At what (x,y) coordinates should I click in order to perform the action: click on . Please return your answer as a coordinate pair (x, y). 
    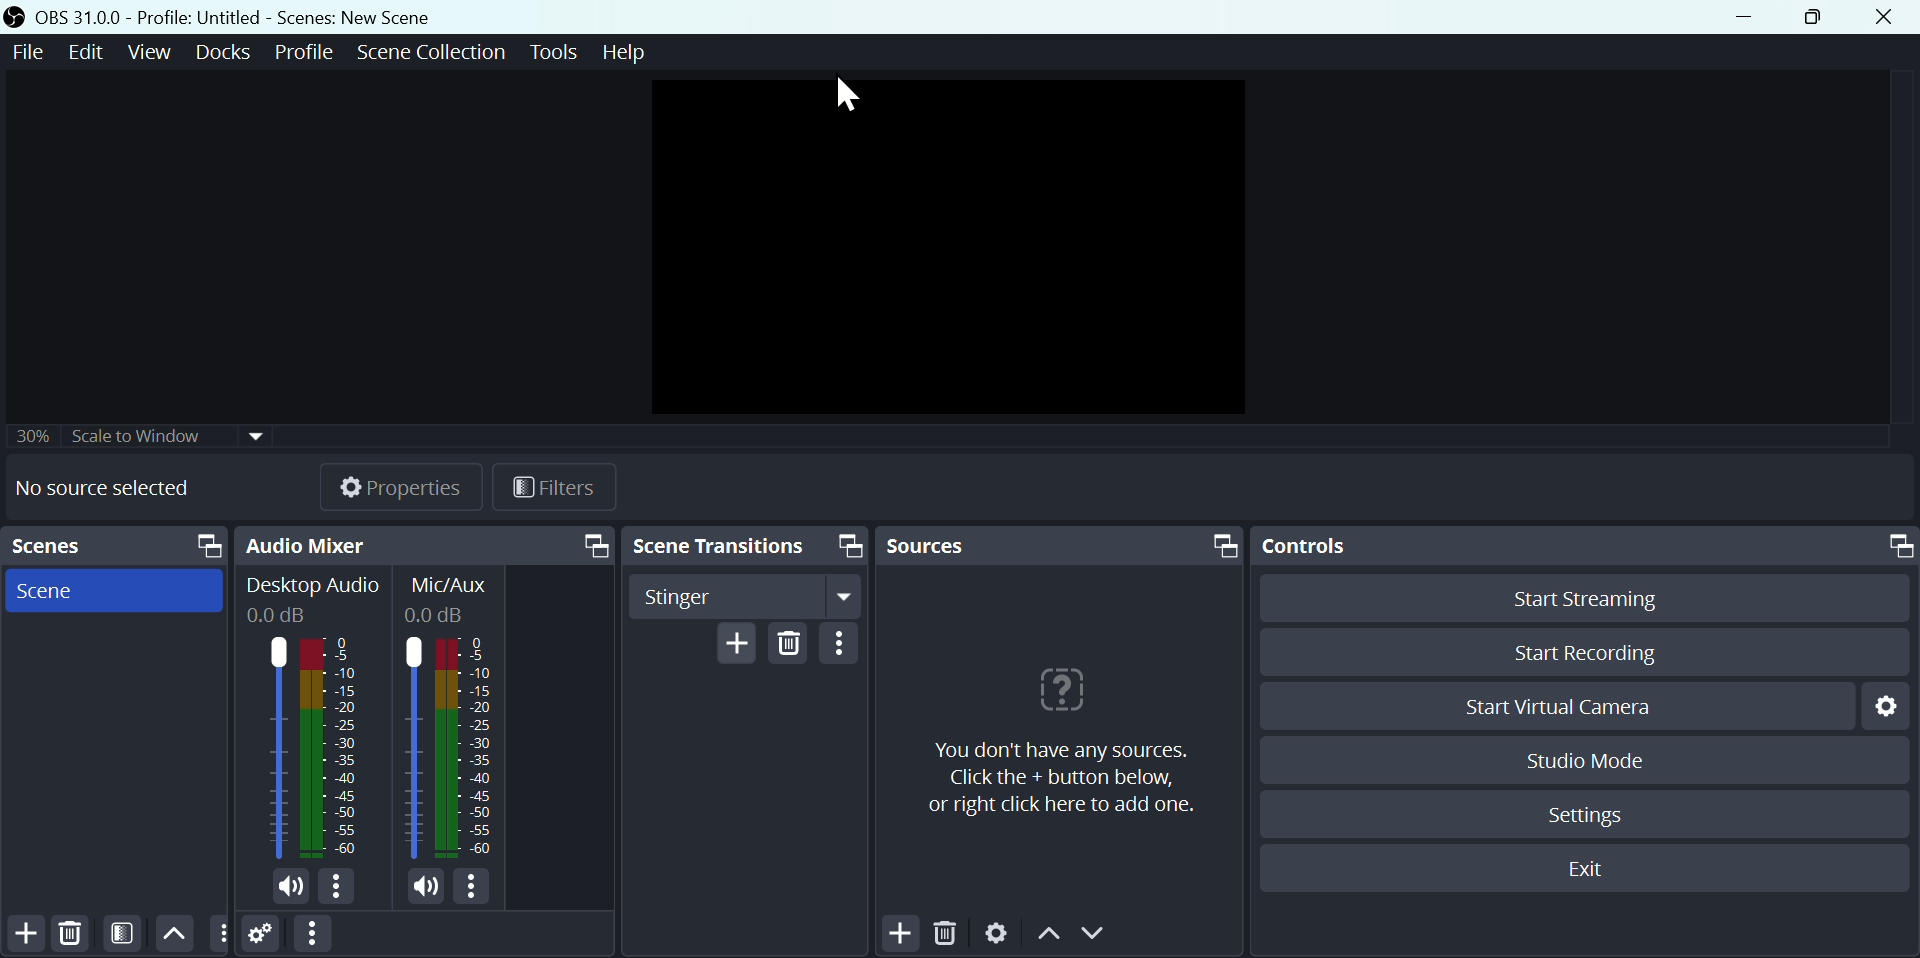
    Looking at the image, I should click on (153, 51).